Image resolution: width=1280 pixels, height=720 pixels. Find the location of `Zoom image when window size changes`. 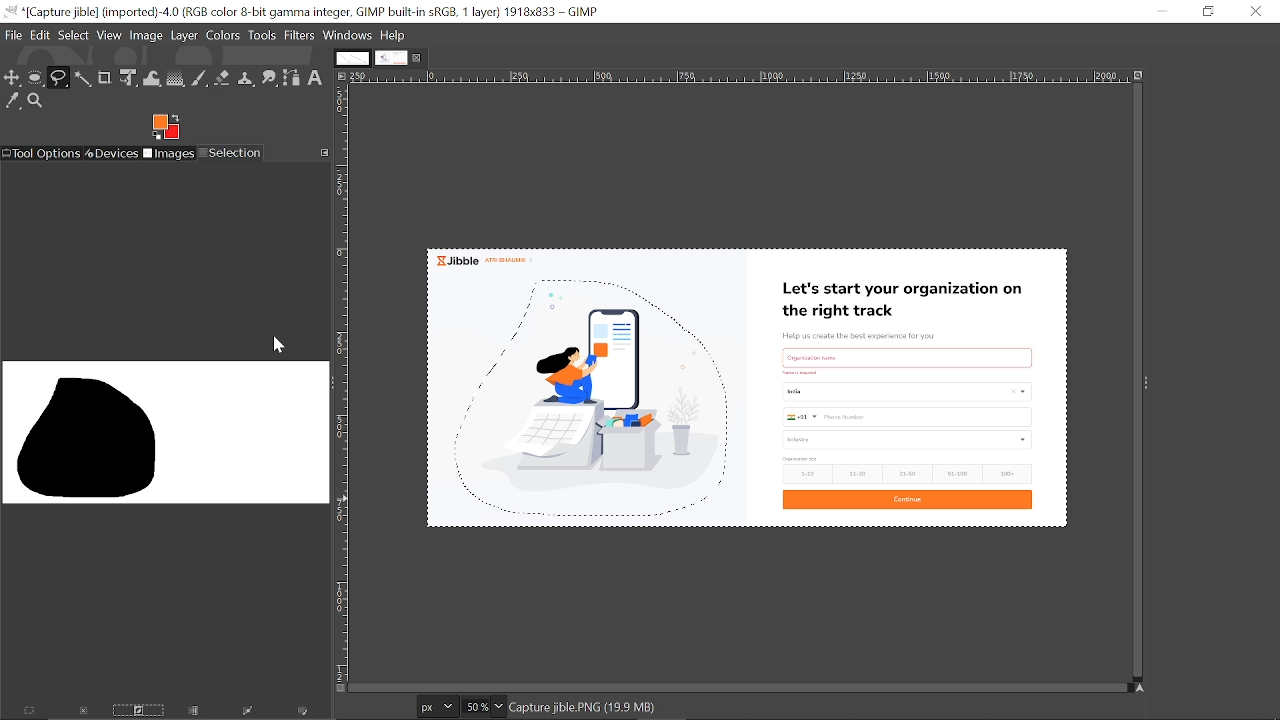

Zoom image when window size changes is located at coordinates (1141, 79).